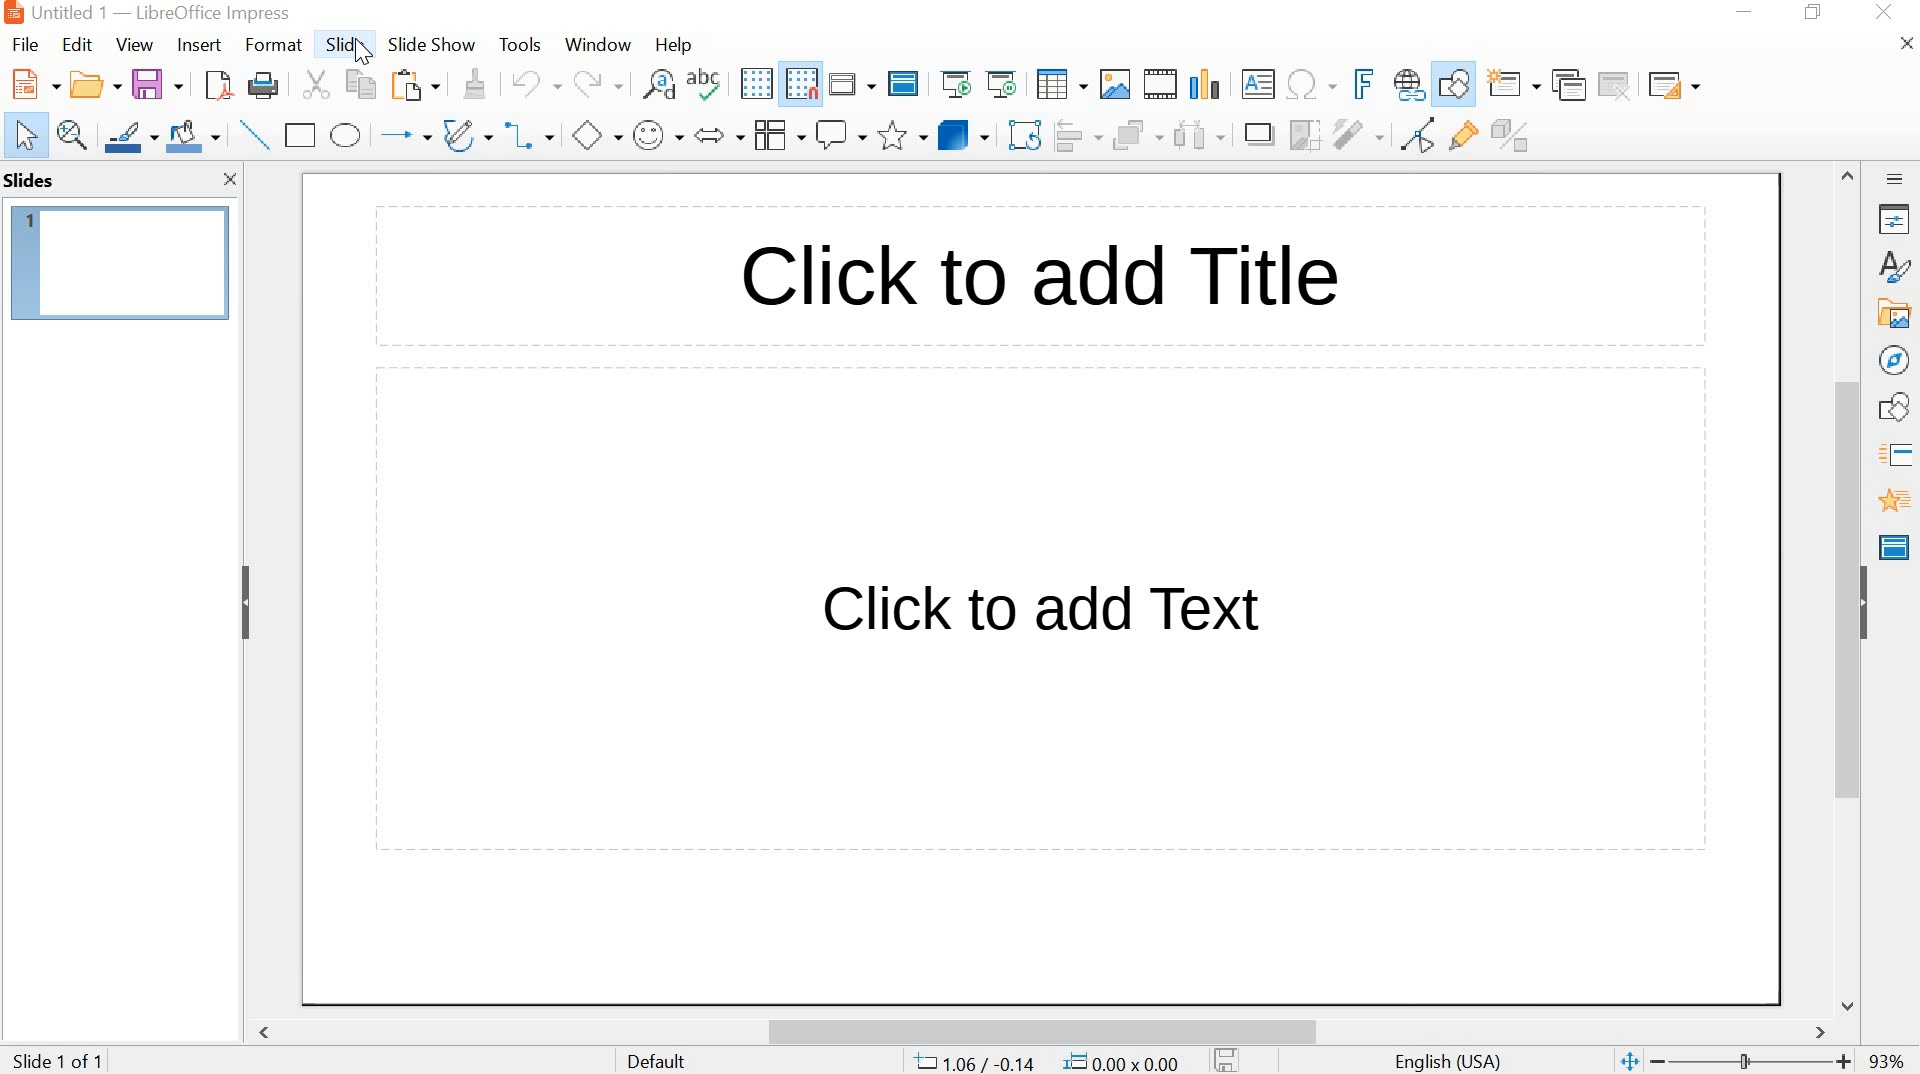 Image resolution: width=1920 pixels, height=1074 pixels. I want to click on FILR, so click(28, 47).